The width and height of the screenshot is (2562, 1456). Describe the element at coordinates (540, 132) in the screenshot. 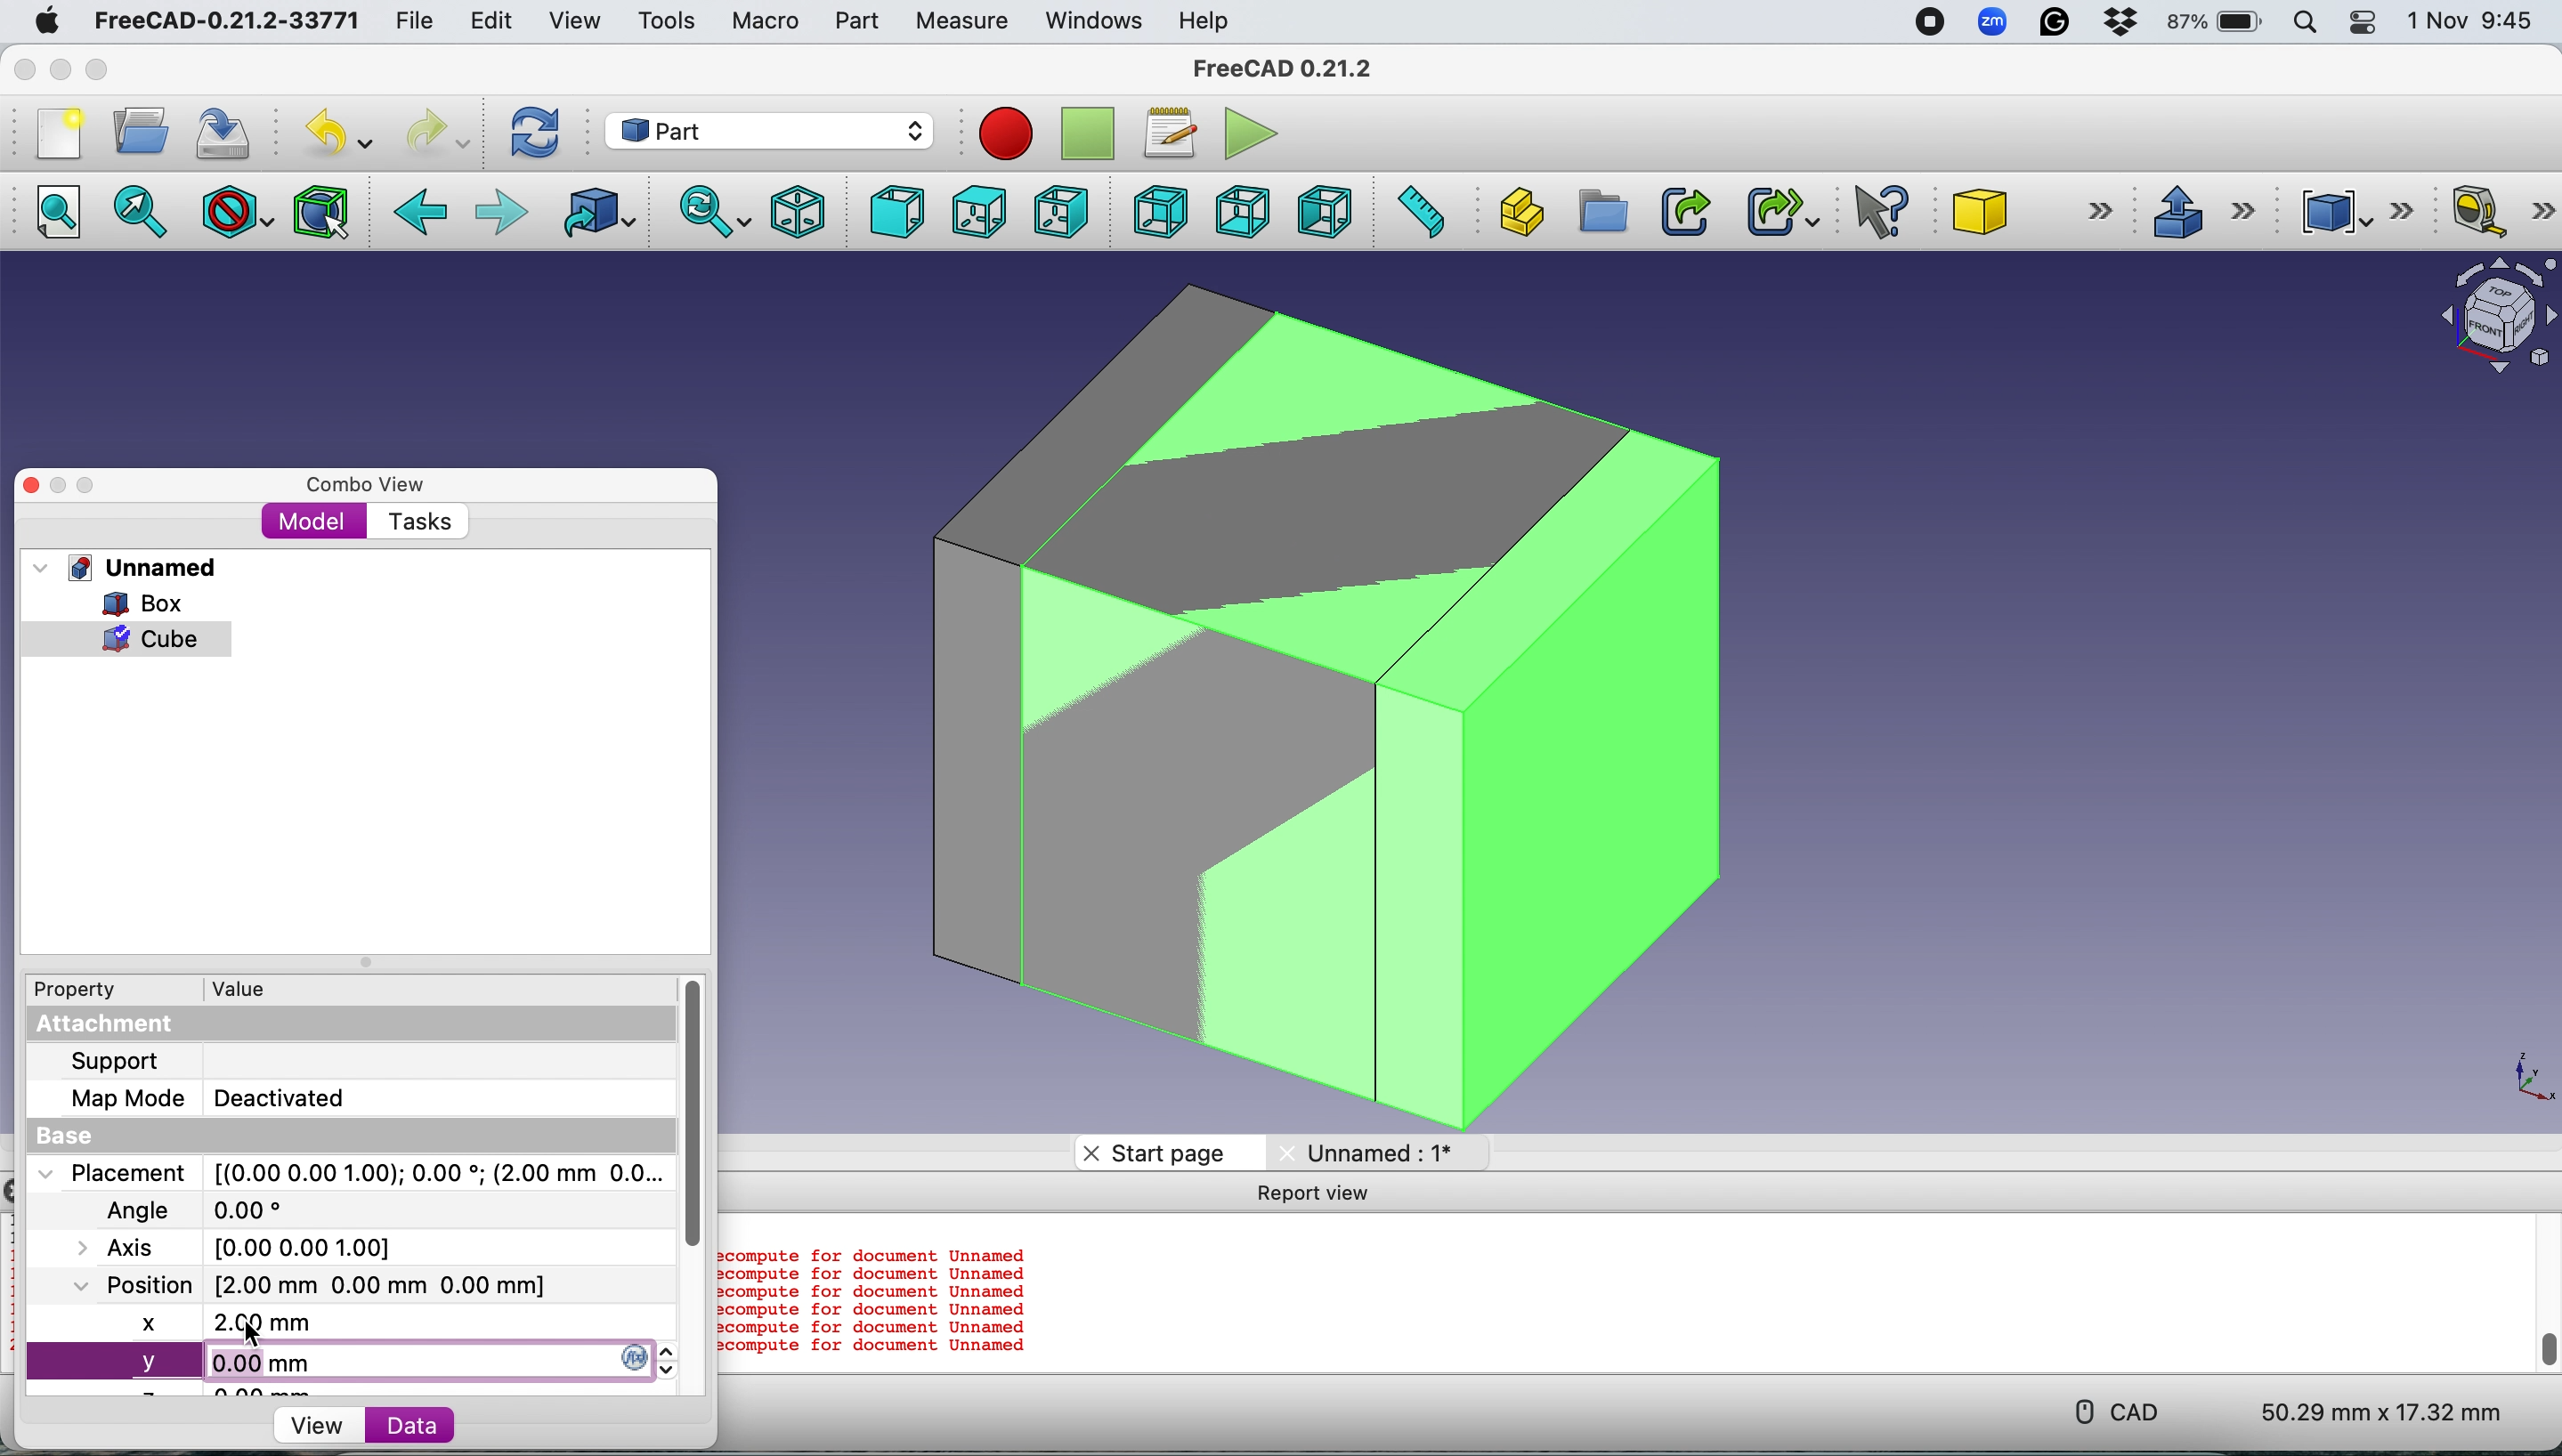

I see `Refresh` at that location.